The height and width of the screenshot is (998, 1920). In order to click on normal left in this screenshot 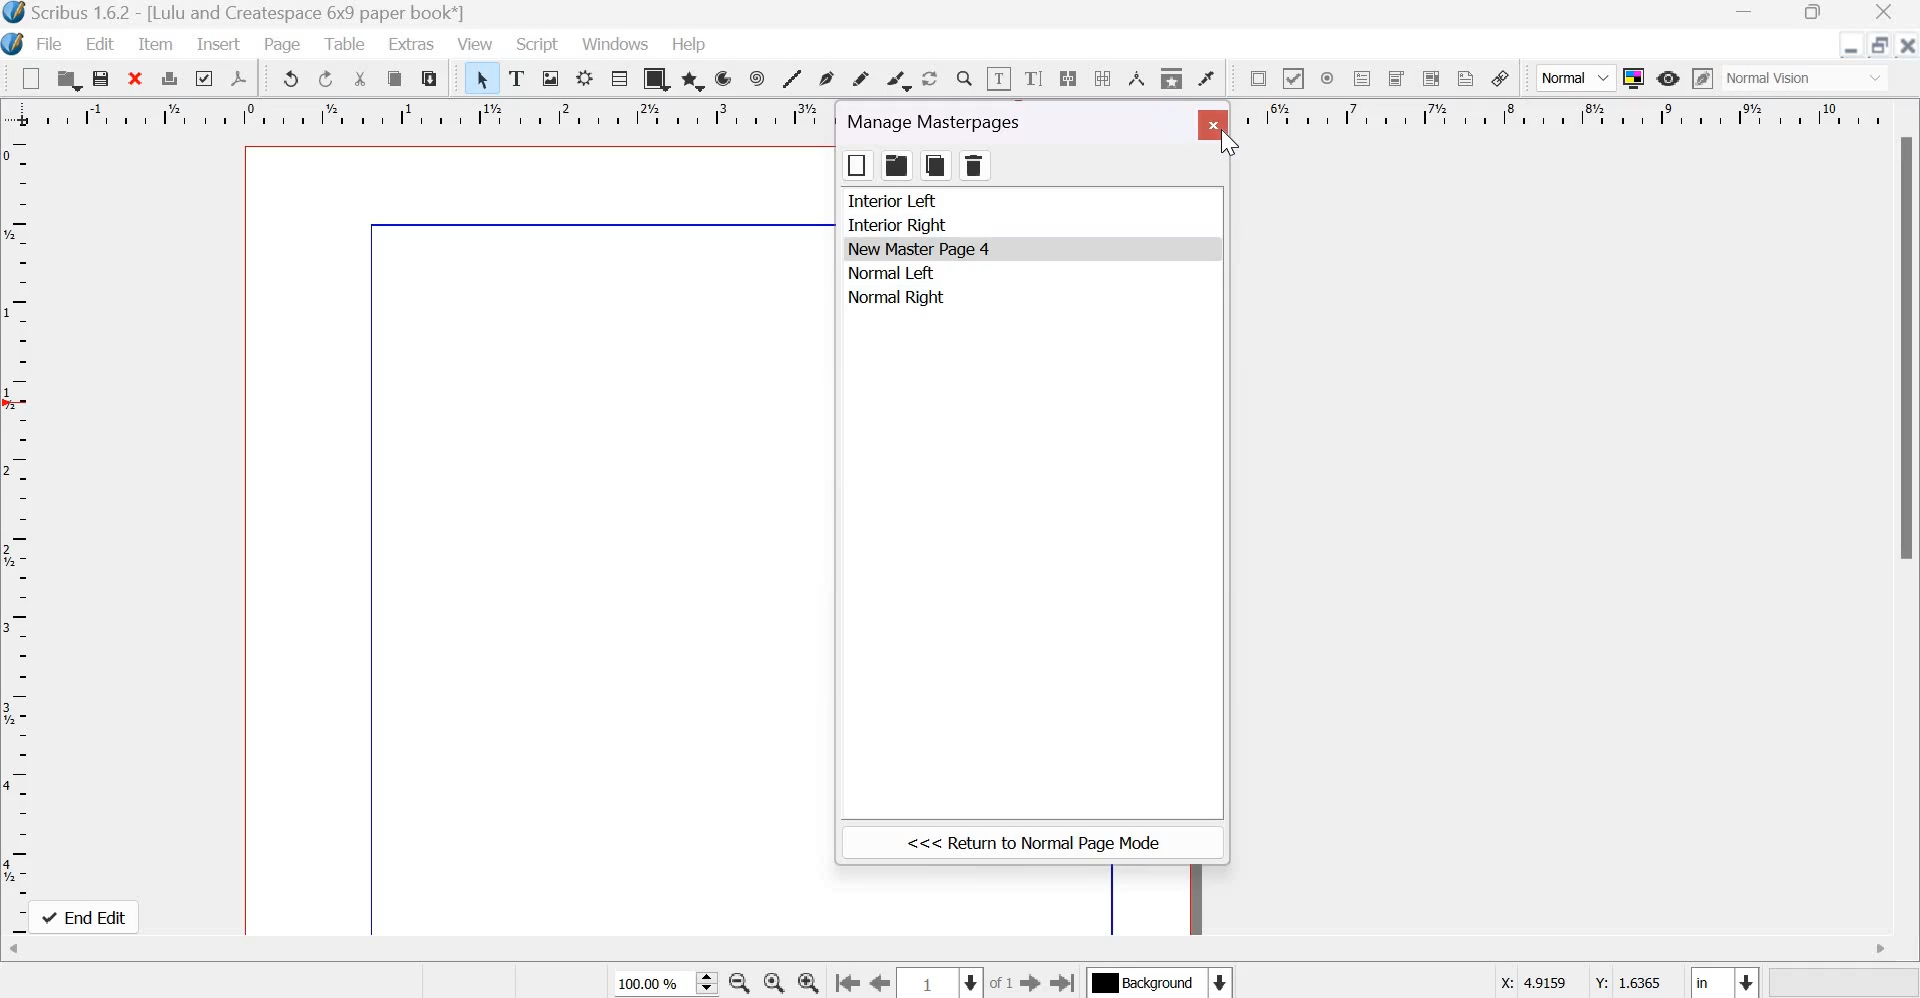, I will do `click(894, 274)`.